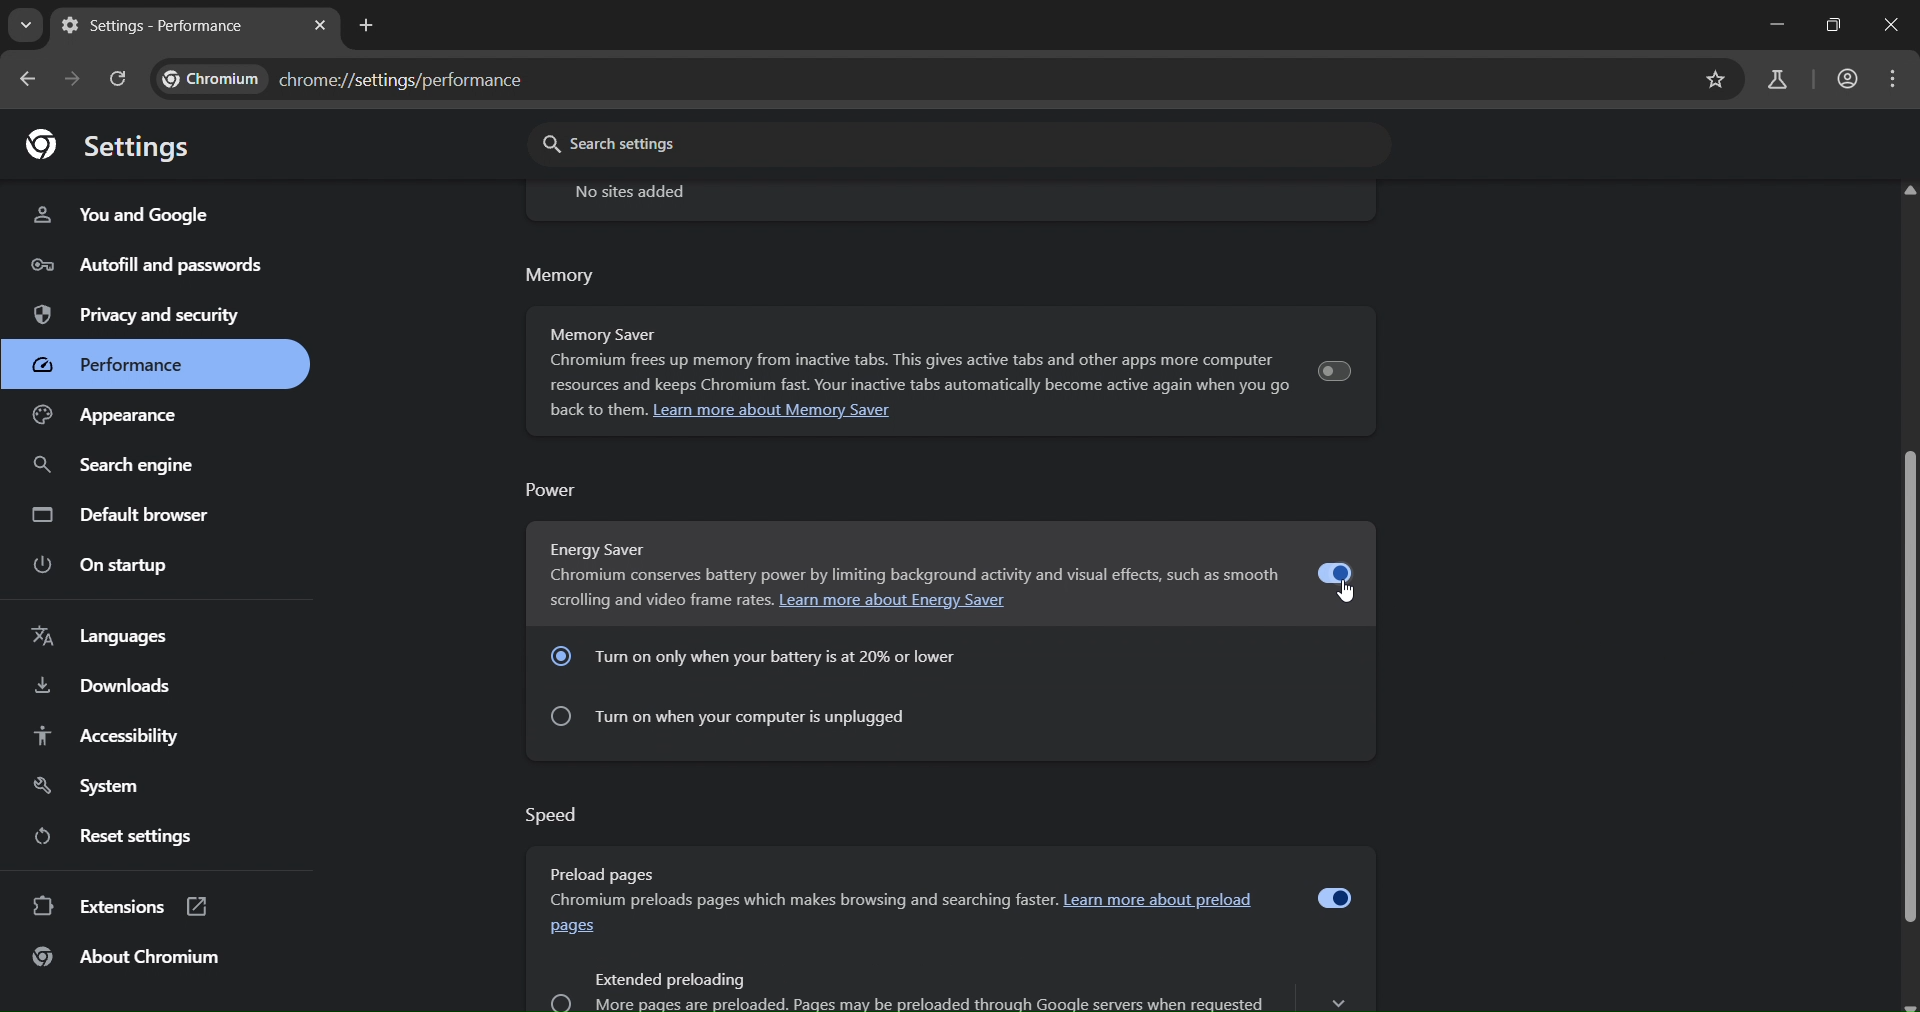  What do you see at coordinates (915, 361) in the screenshot?
I see `Memory Saver Chromium frees up memory from inactive tabs. This gives active tabs and other apps more computerresources and keeps Chromium fast. Your inactive tabs automatically become active again when you go` at bounding box center [915, 361].